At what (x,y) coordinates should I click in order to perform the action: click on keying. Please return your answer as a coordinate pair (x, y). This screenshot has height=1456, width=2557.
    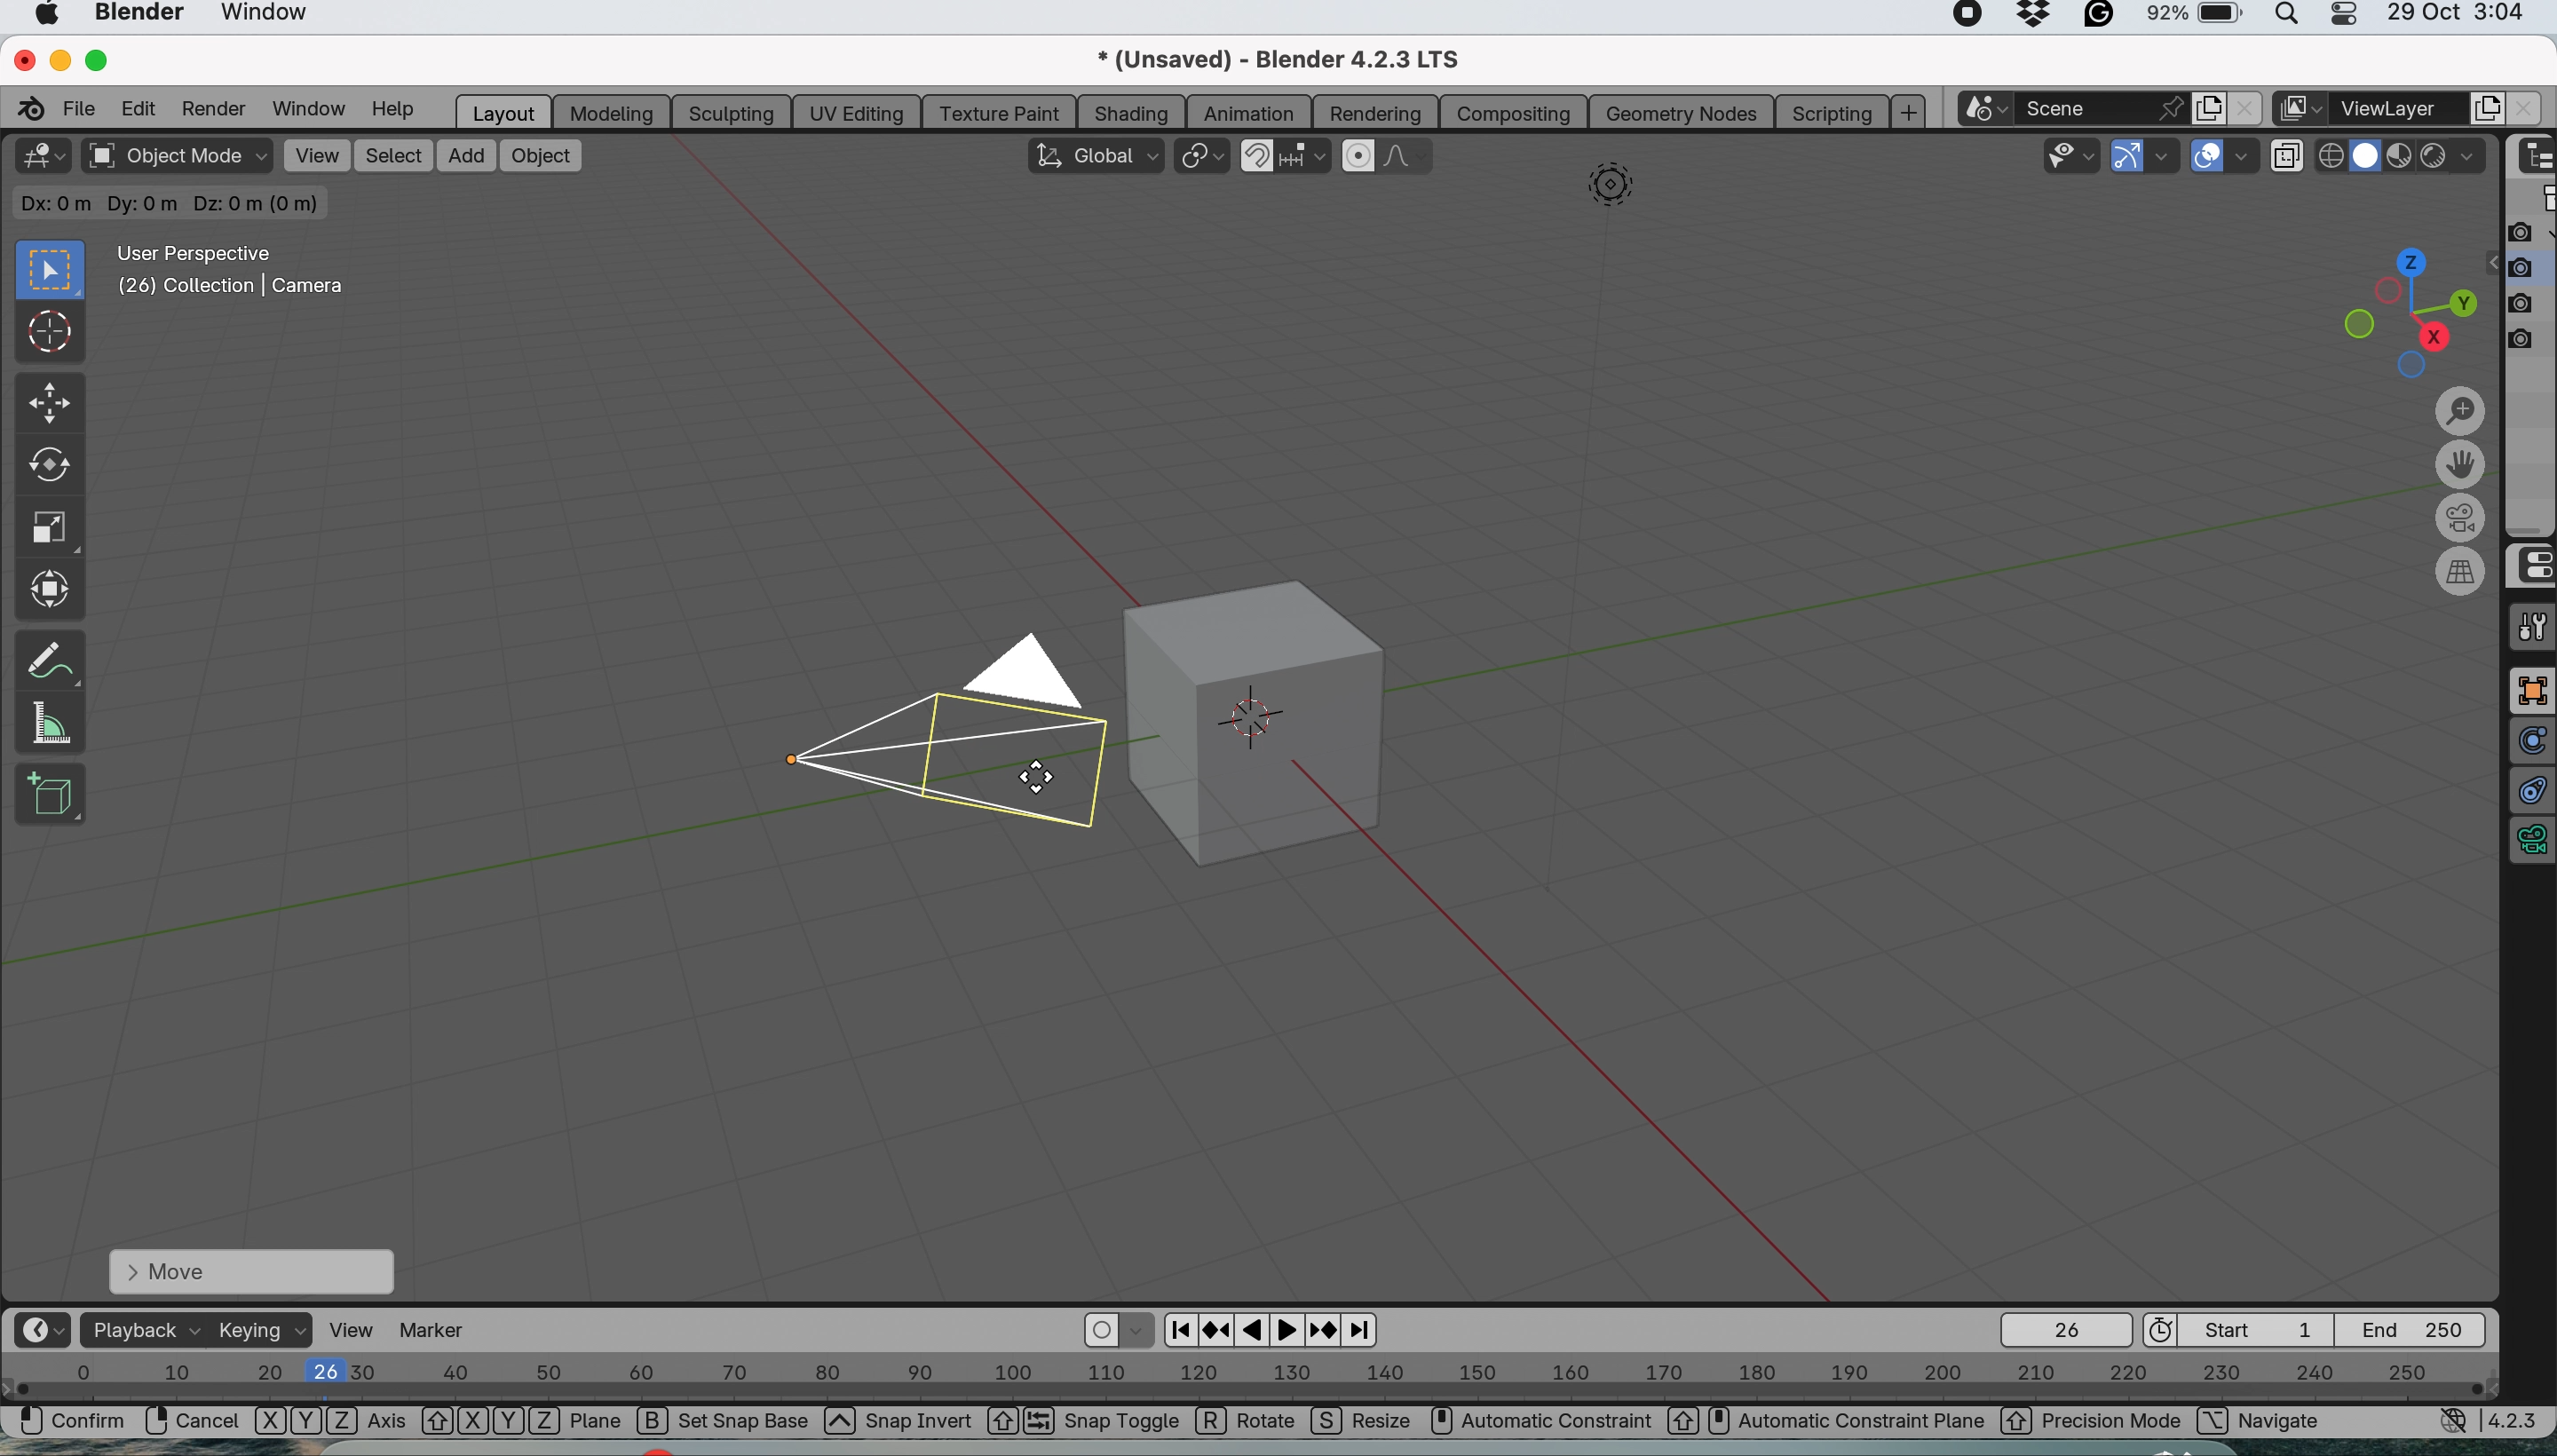
    Looking at the image, I should click on (263, 1332).